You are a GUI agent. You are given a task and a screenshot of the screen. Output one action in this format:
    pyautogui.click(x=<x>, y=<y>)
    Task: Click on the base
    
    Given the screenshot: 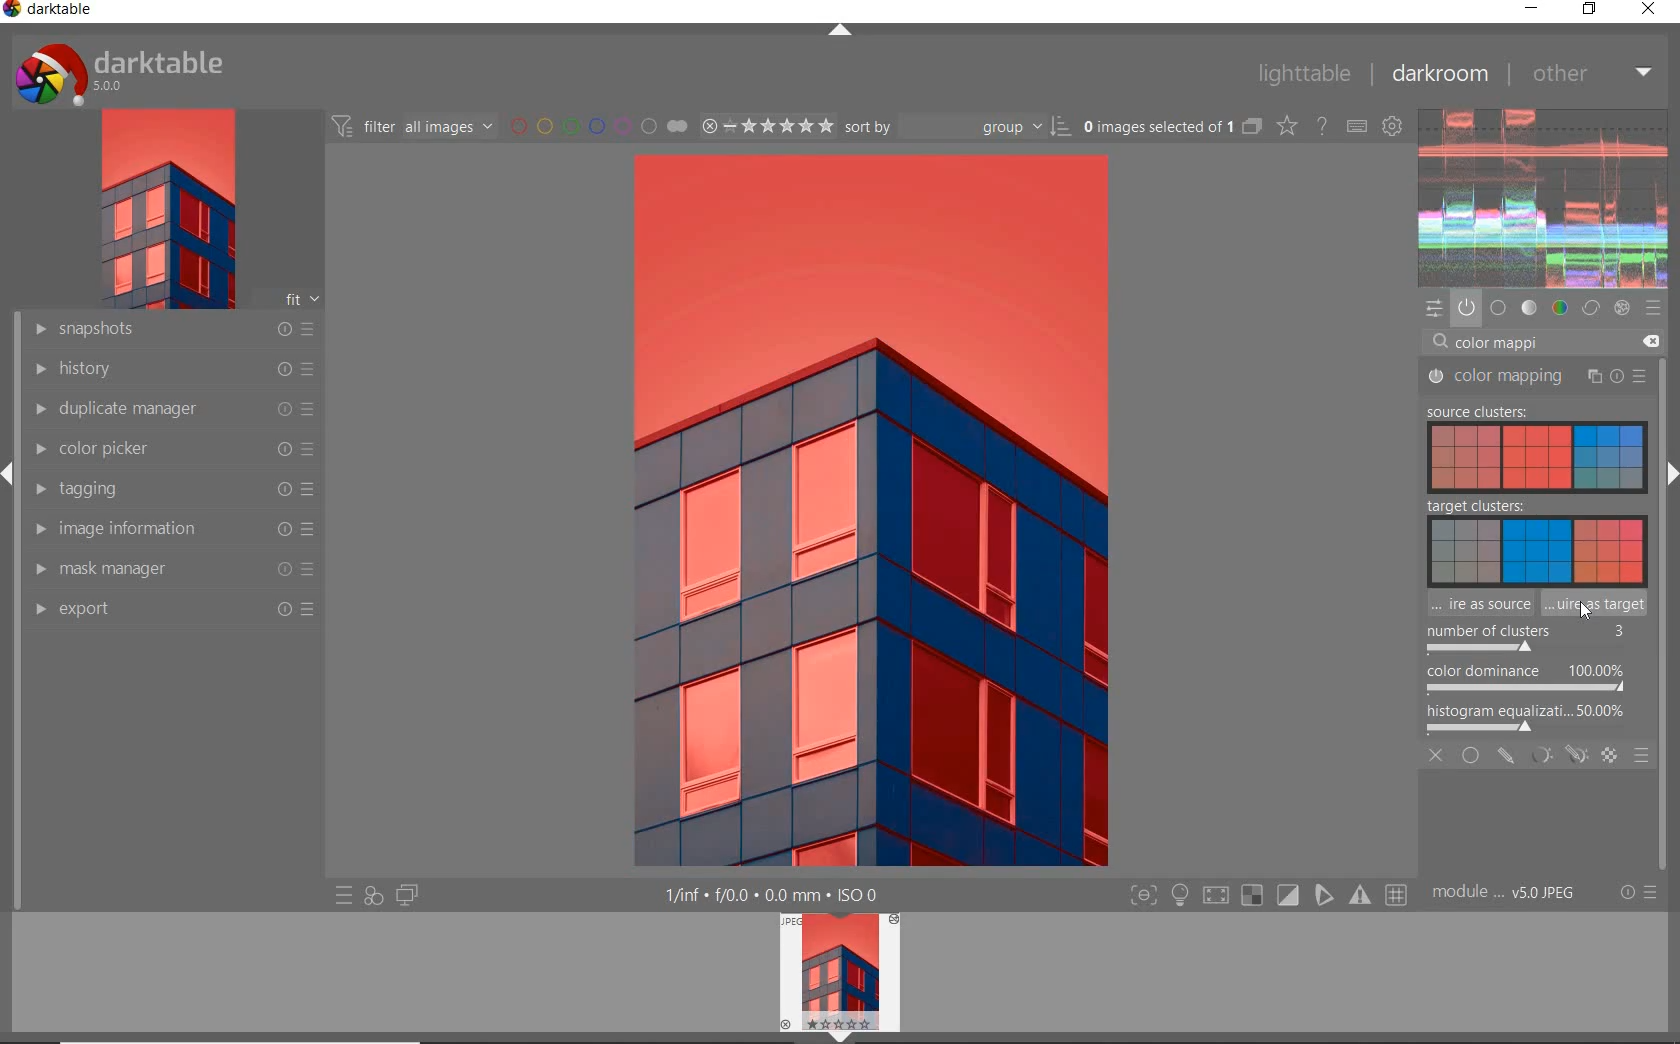 What is the action you would take?
    pyautogui.click(x=1499, y=309)
    